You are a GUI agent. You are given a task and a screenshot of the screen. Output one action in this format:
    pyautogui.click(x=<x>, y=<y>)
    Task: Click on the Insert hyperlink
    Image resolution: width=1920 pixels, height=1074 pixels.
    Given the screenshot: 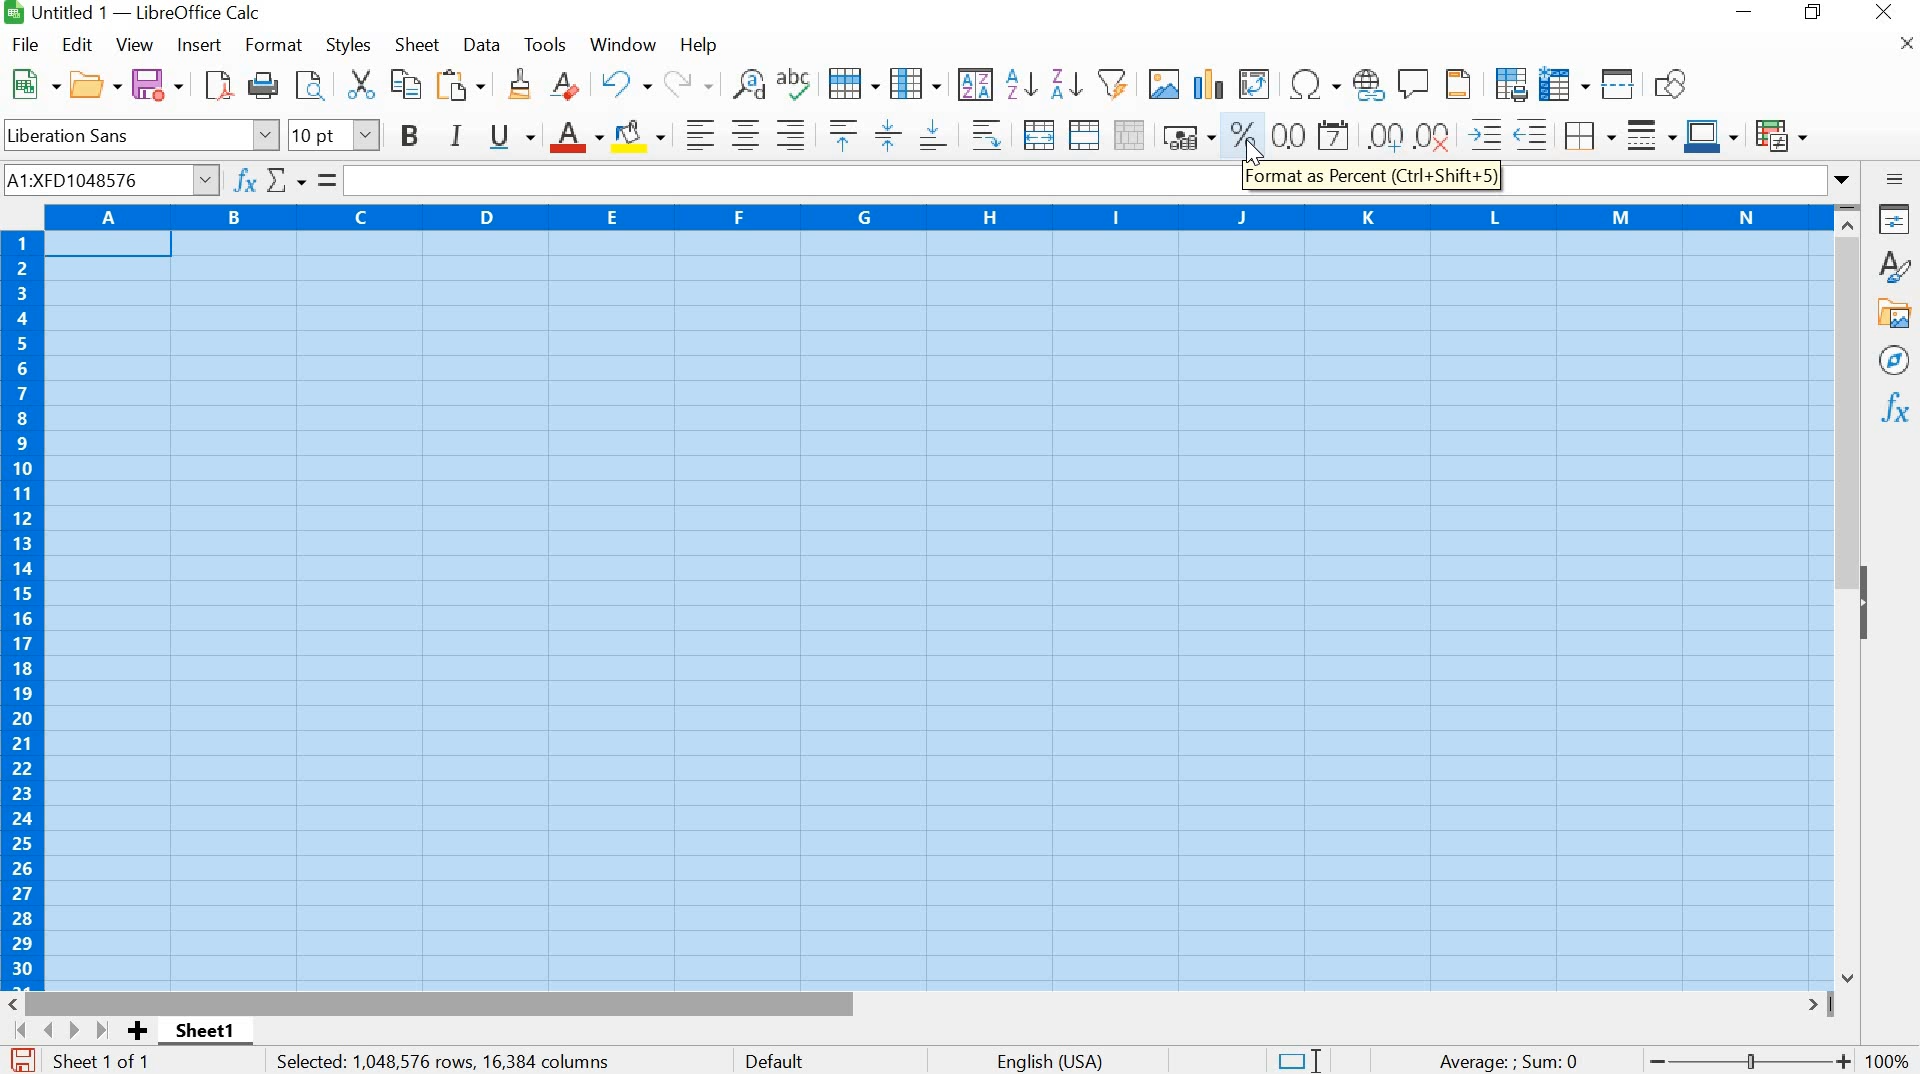 What is the action you would take?
    pyautogui.click(x=1366, y=85)
    